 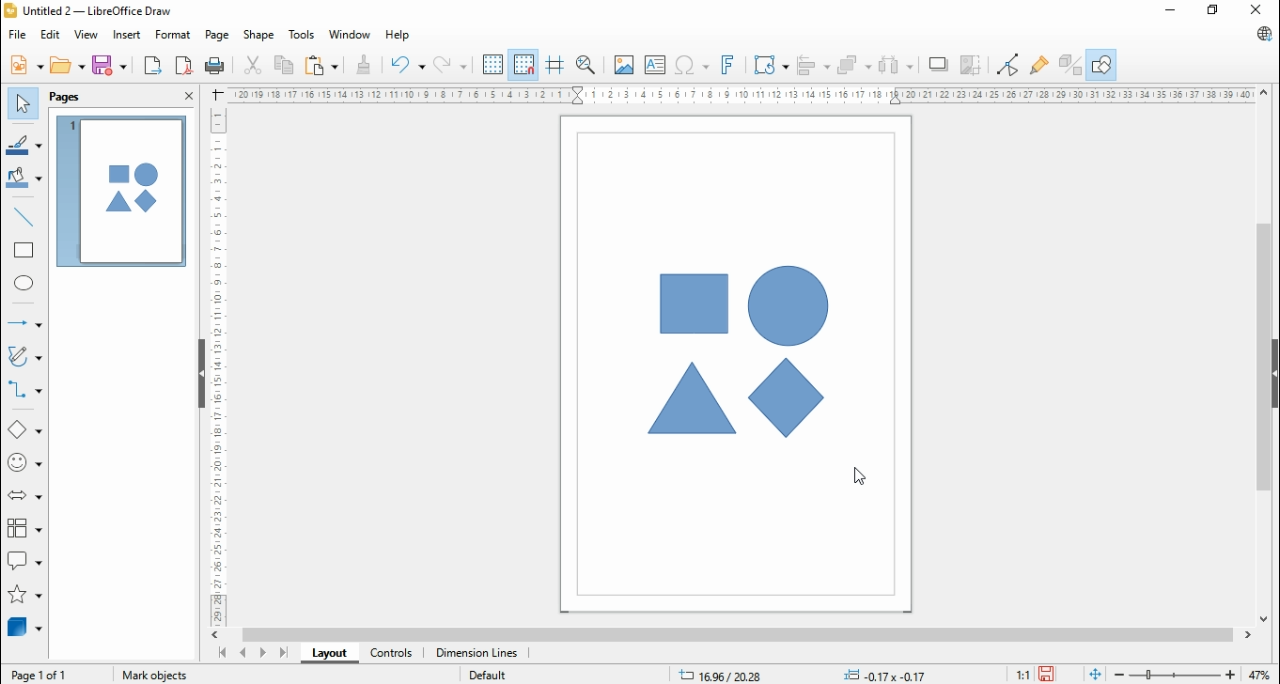 What do you see at coordinates (1020, 673) in the screenshot?
I see `1:1` at bounding box center [1020, 673].